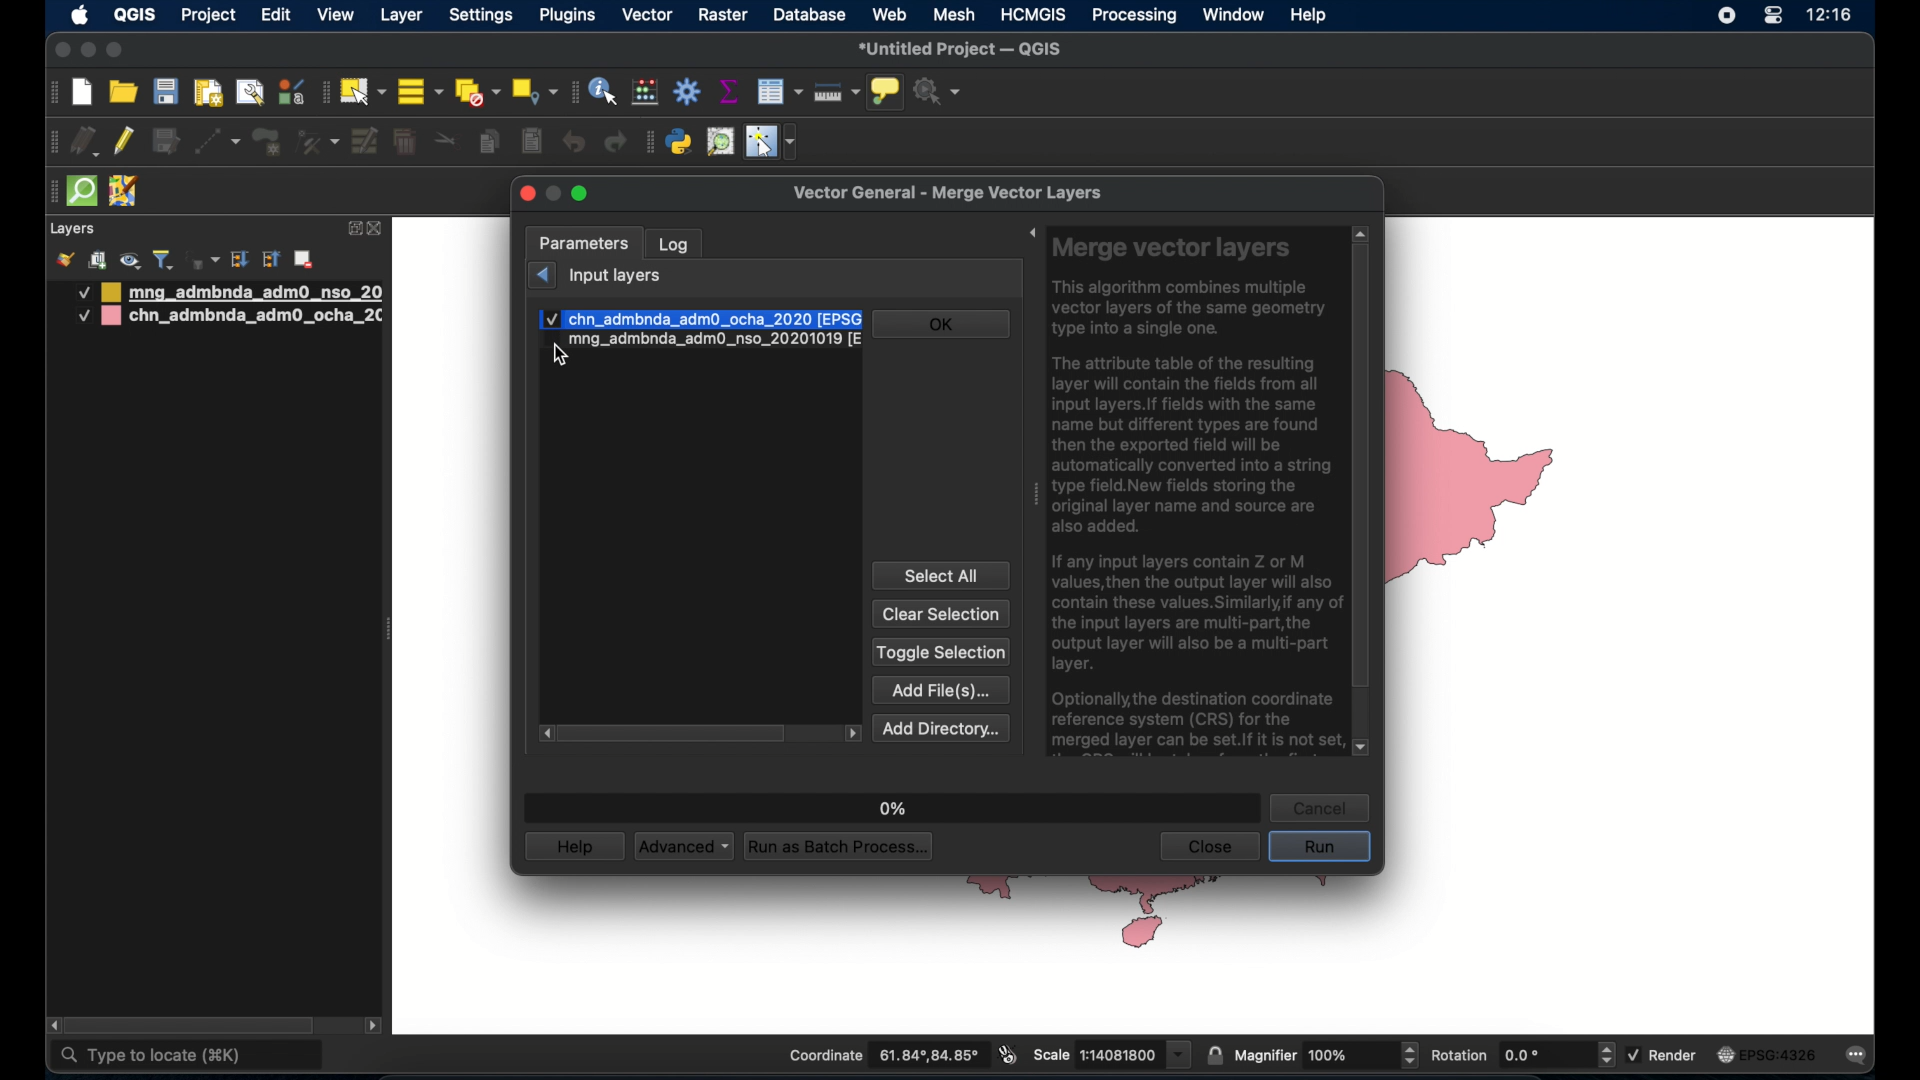 This screenshot has width=1920, height=1080. What do you see at coordinates (648, 15) in the screenshot?
I see `vector` at bounding box center [648, 15].